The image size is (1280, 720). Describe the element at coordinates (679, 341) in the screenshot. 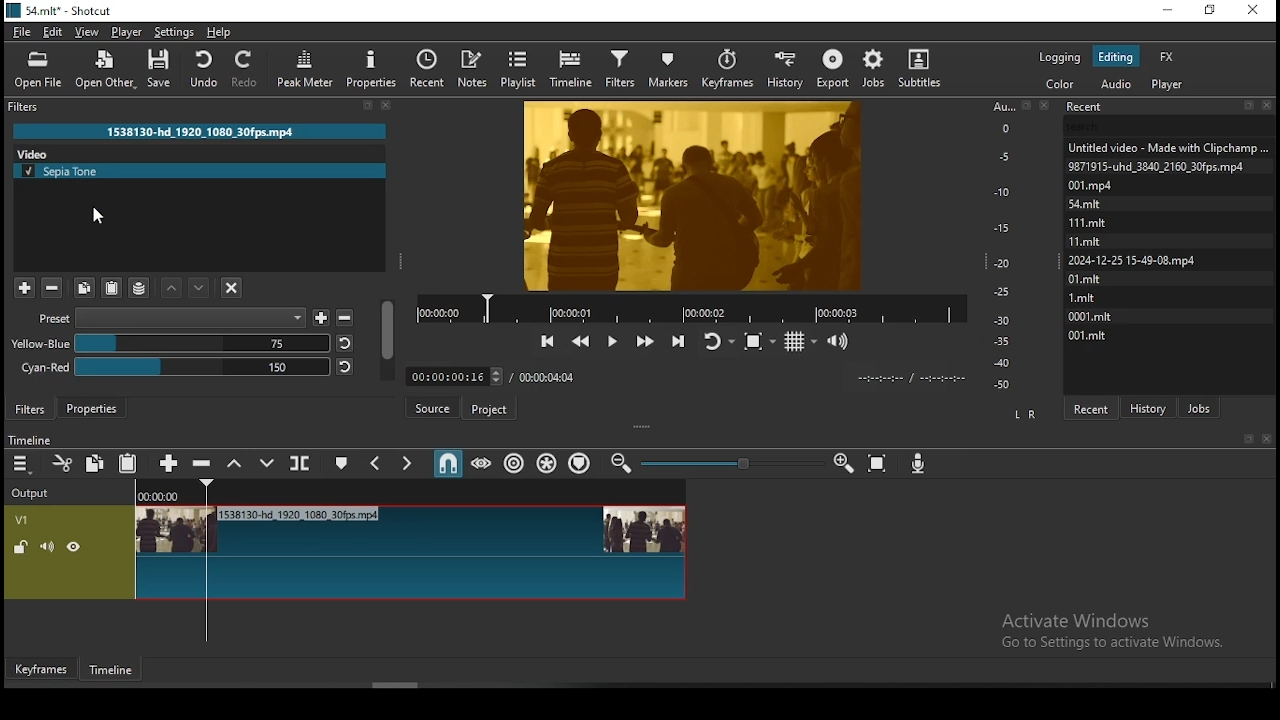

I see `skip to the next point` at that location.